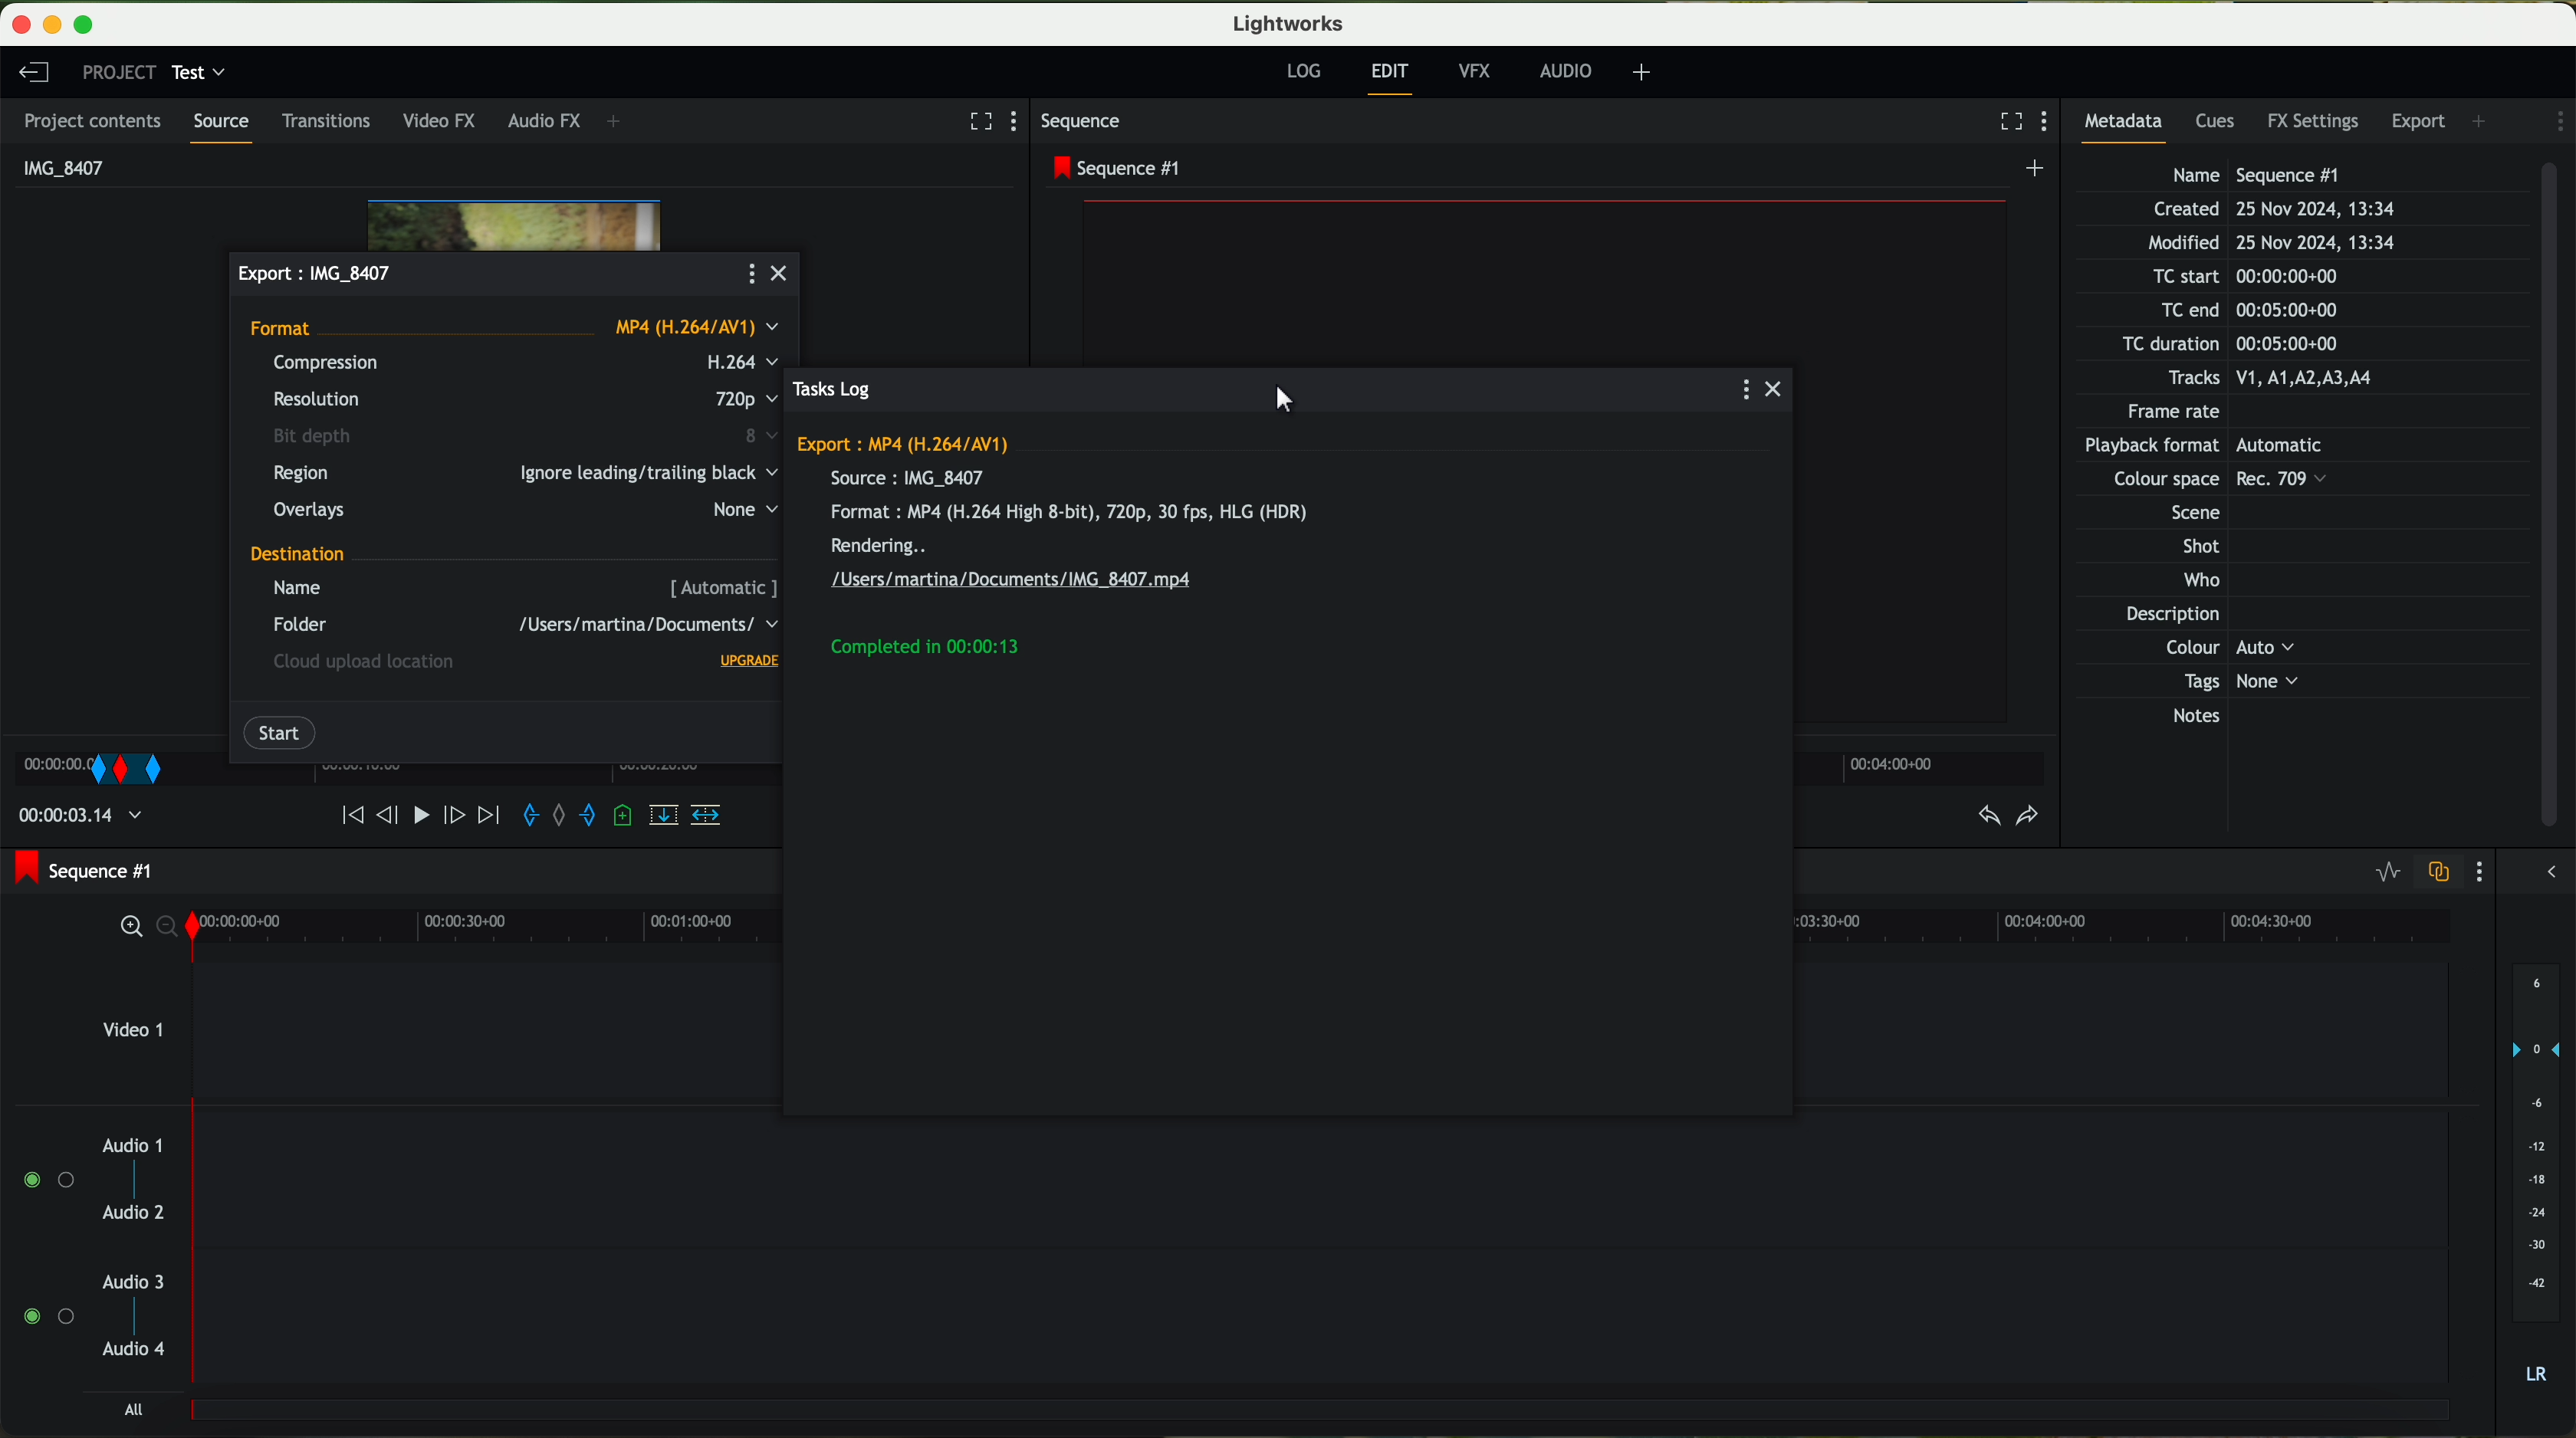  I want to click on upgrade, so click(752, 662).